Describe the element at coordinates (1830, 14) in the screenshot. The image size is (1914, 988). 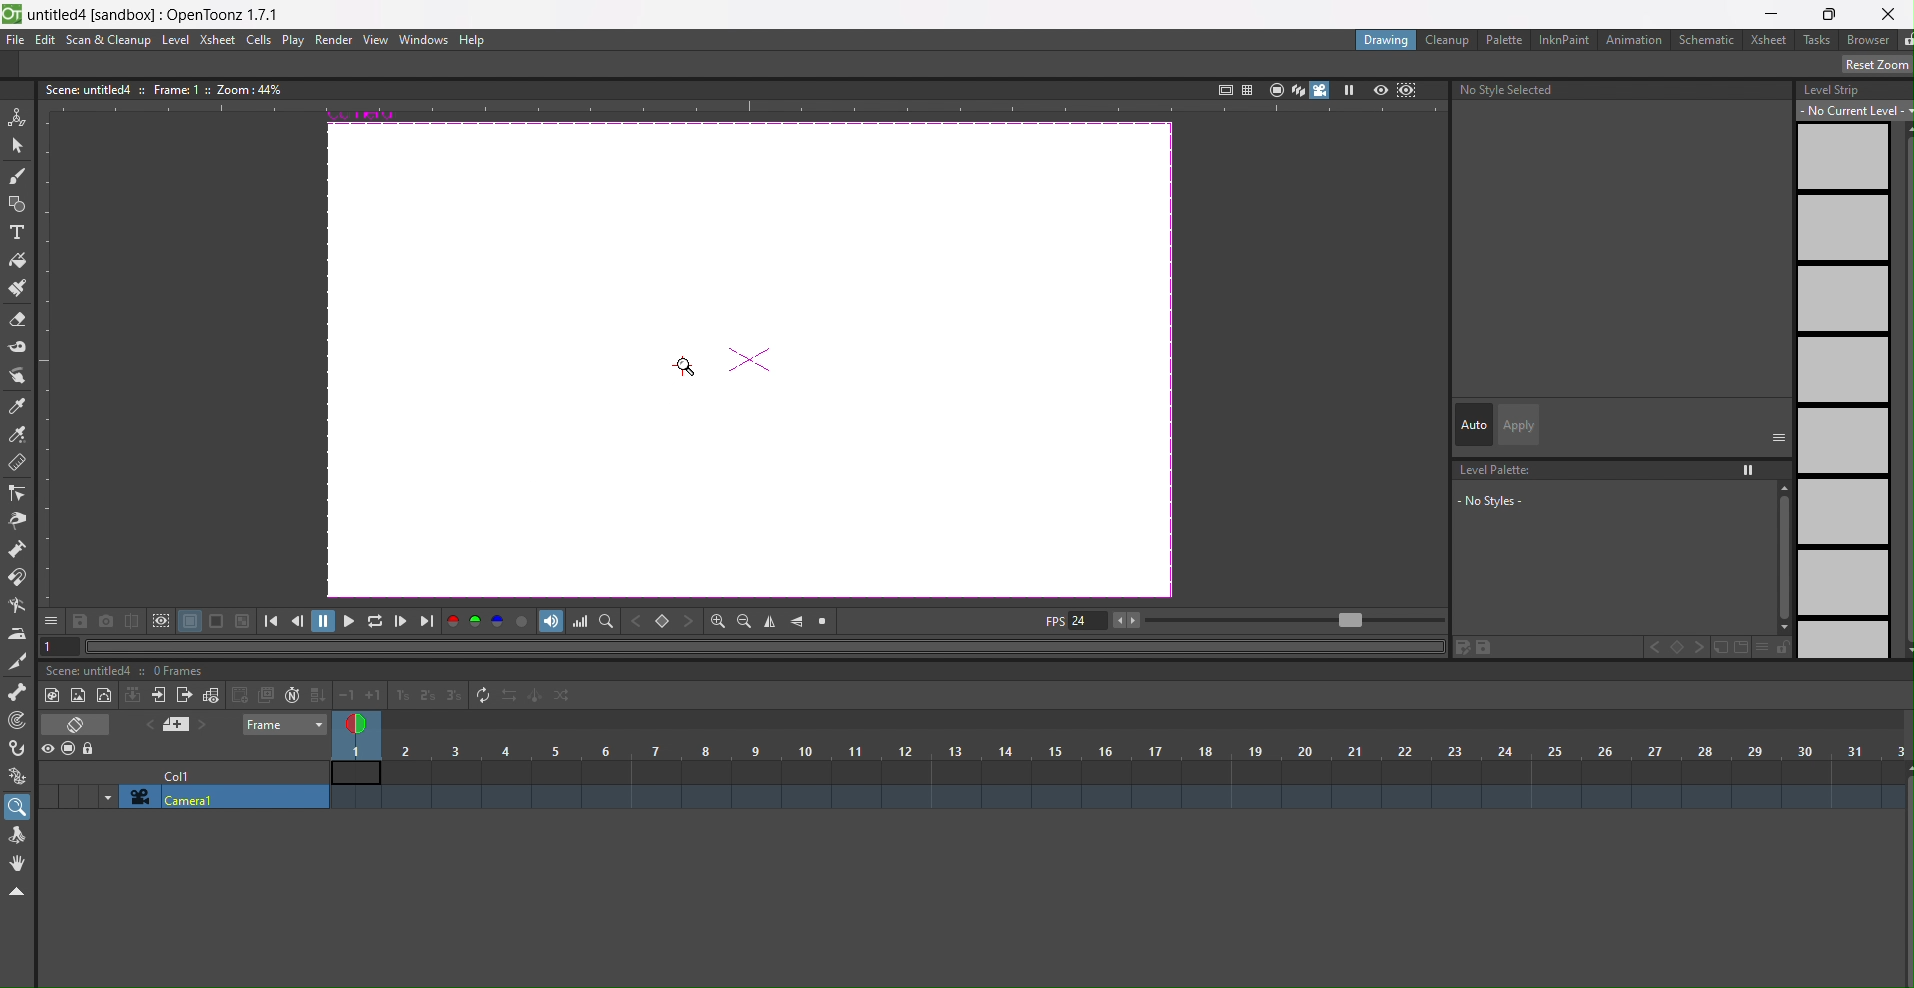
I see `restore window` at that location.